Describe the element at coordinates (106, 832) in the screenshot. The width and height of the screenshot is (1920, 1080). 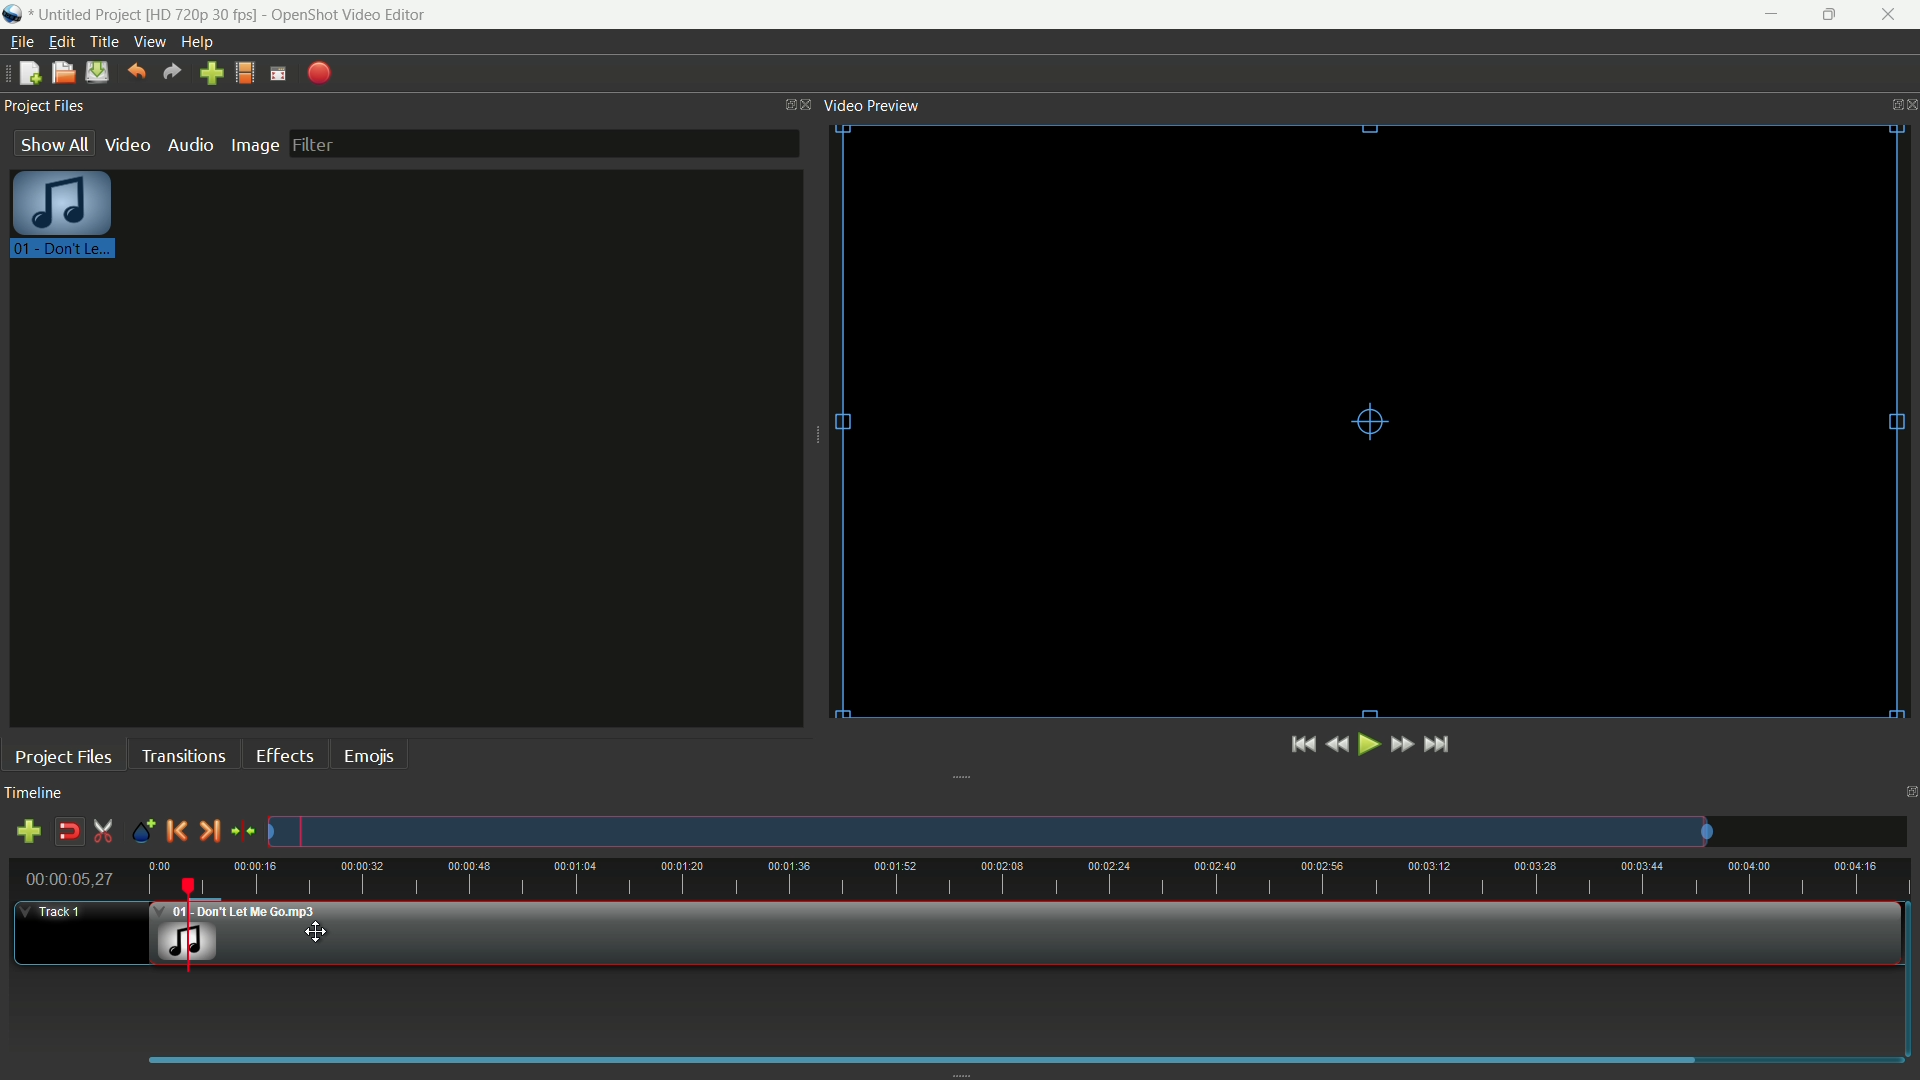
I see `enable razor` at that location.